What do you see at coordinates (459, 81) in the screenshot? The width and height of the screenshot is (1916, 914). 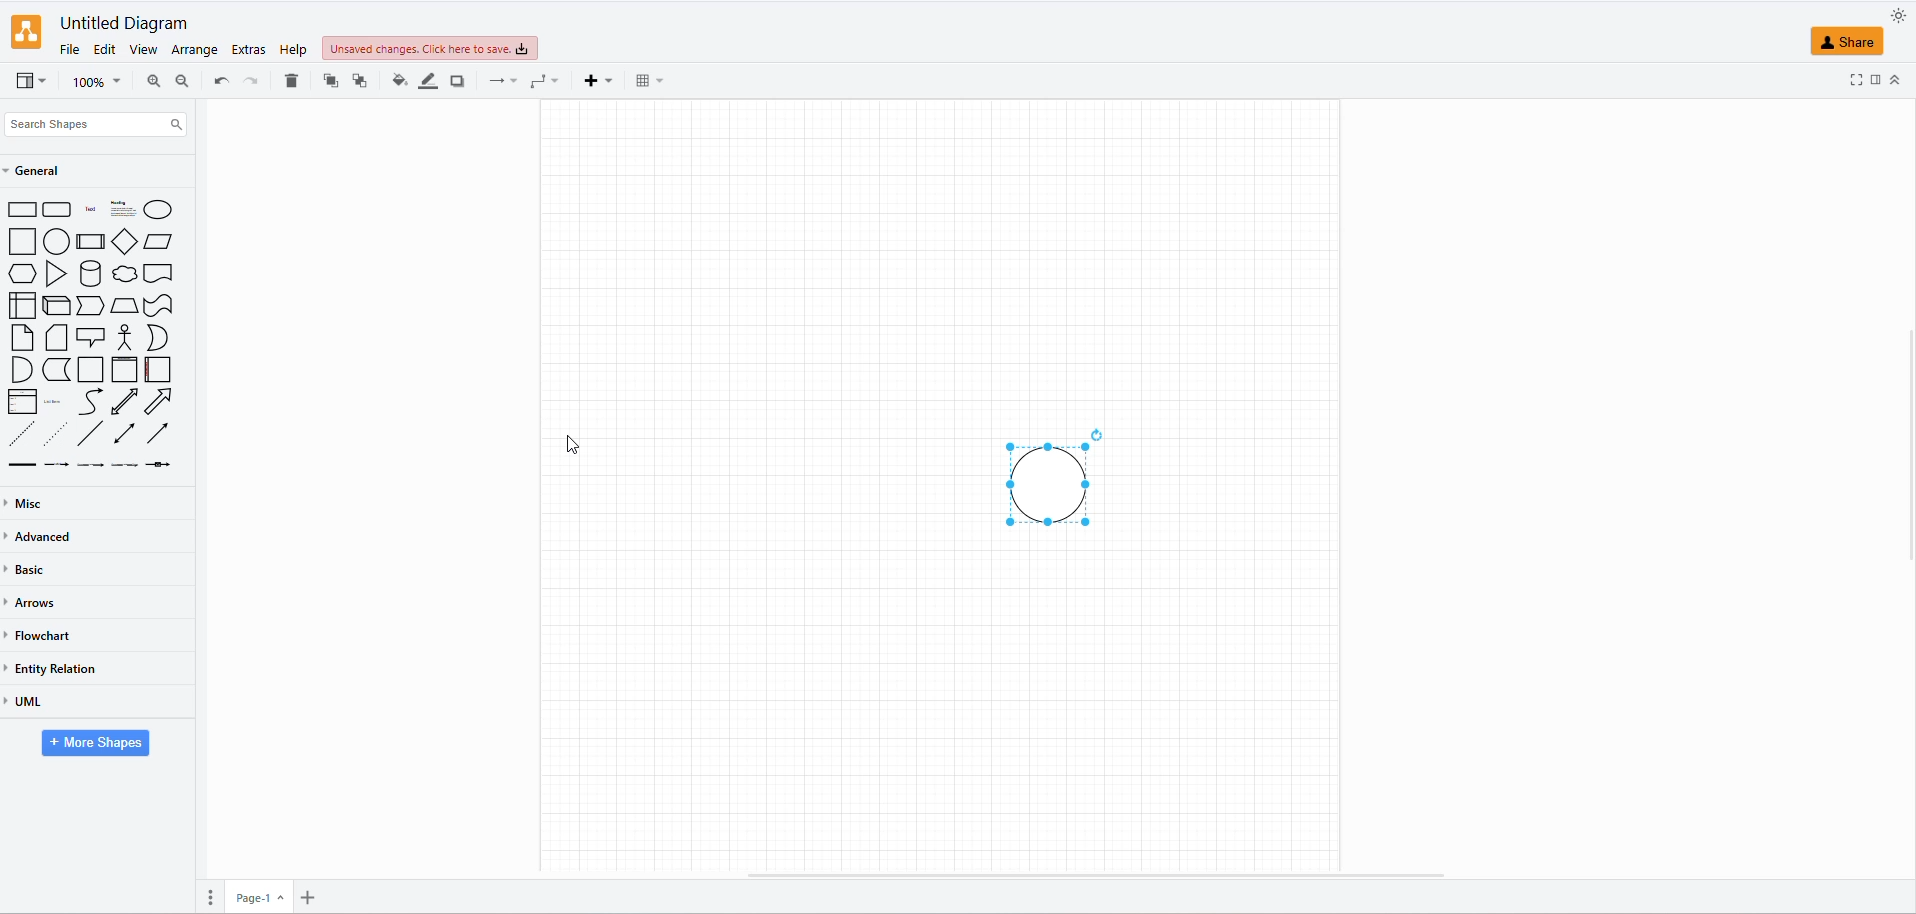 I see `SHADOW` at bounding box center [459, 81].